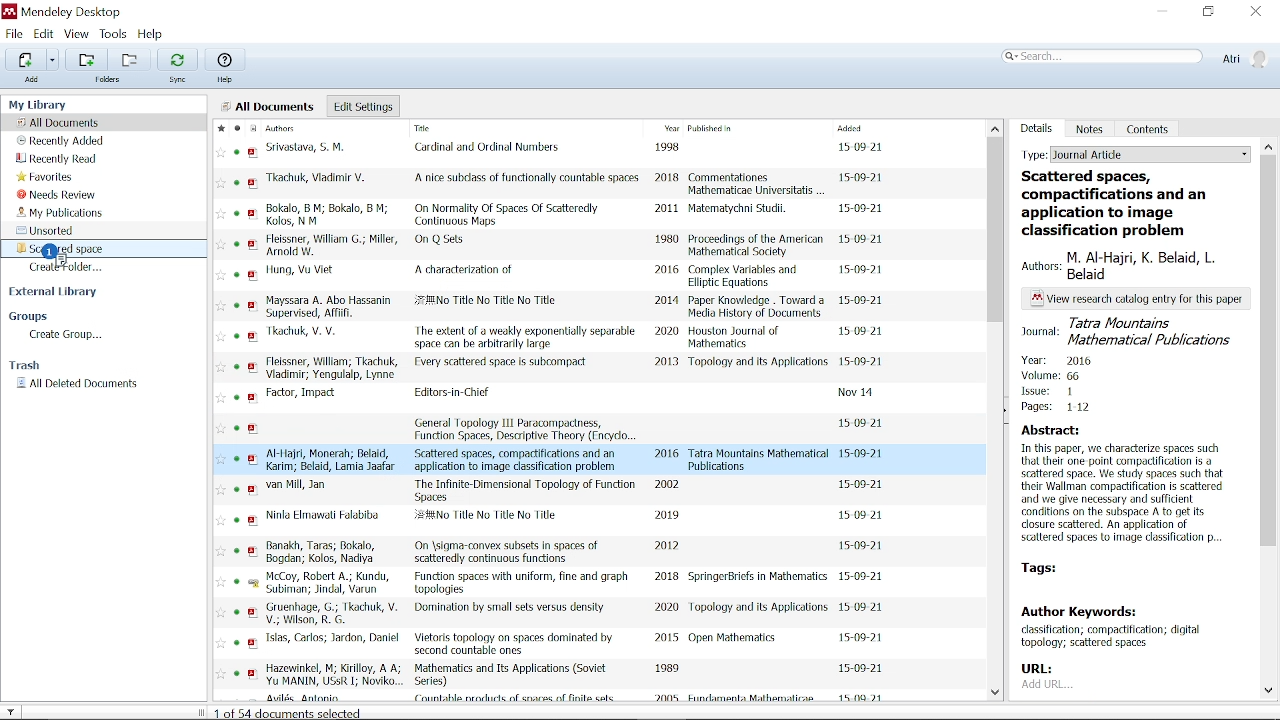  I want to click on authors, so click(304, 394).